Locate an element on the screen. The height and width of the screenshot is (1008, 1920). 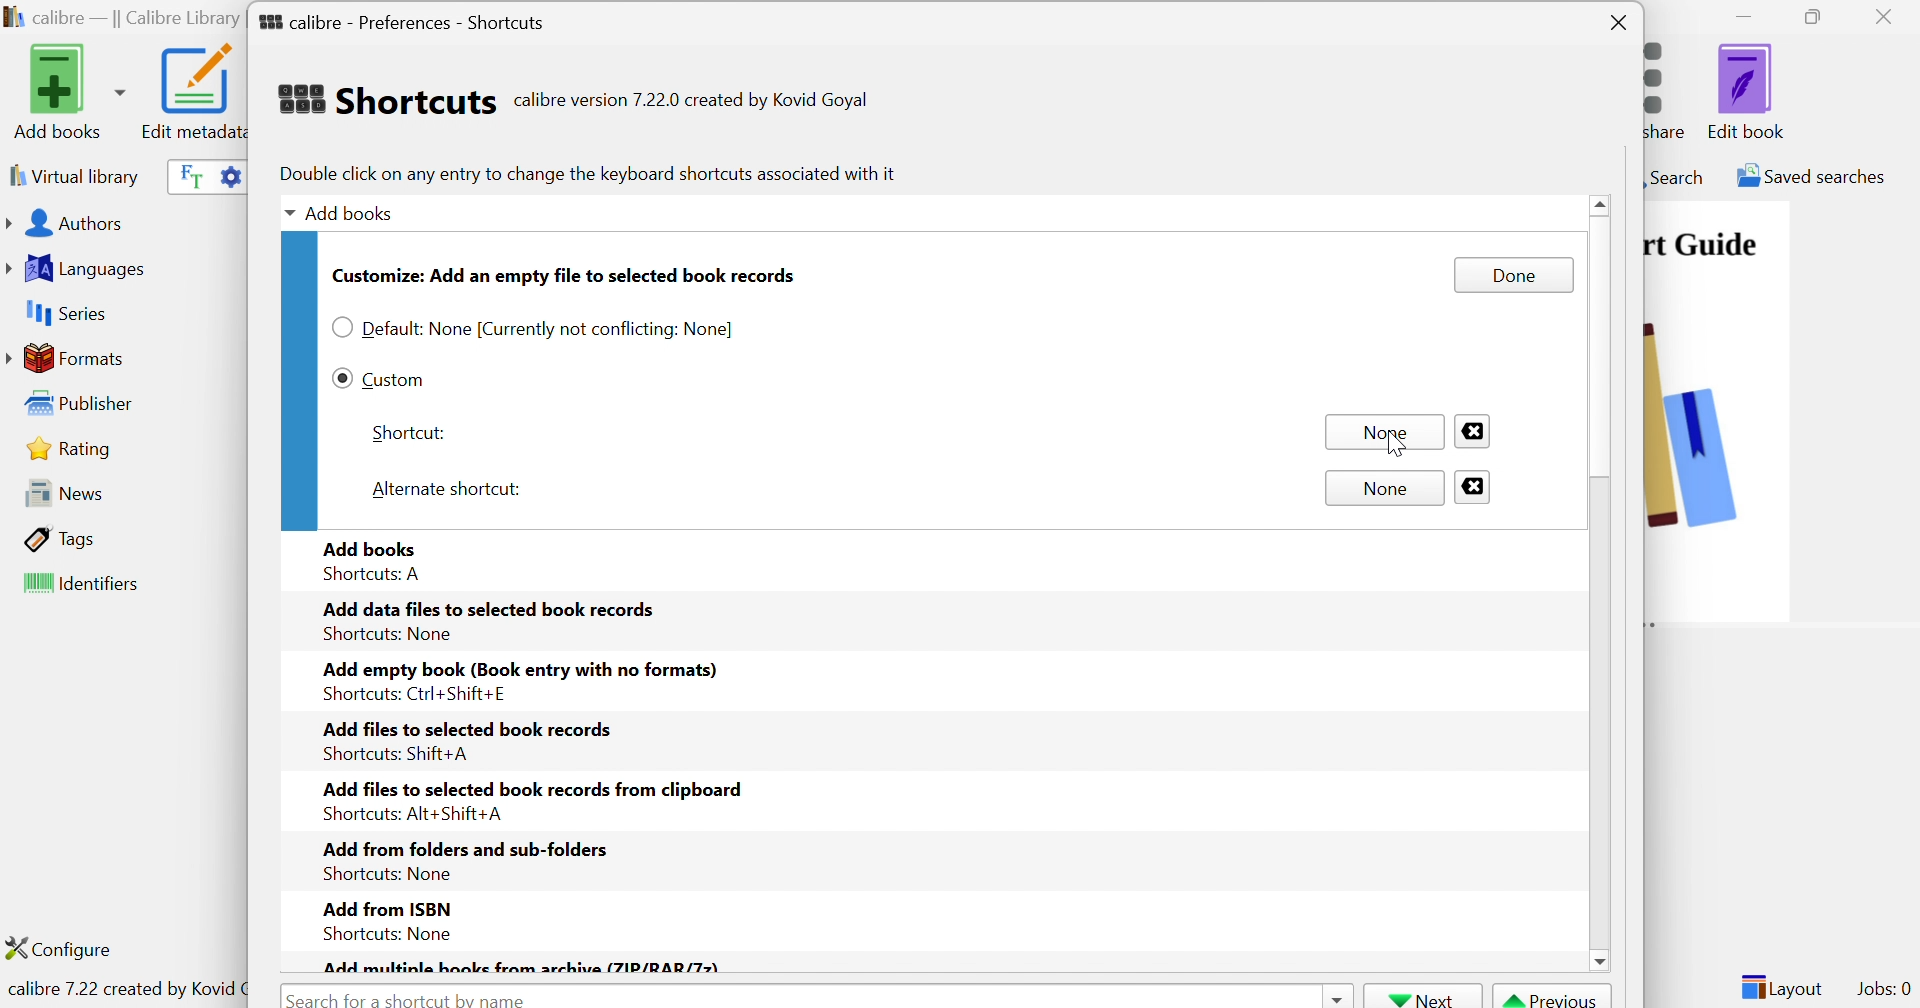
Add books is located at coordinates (372, 546).